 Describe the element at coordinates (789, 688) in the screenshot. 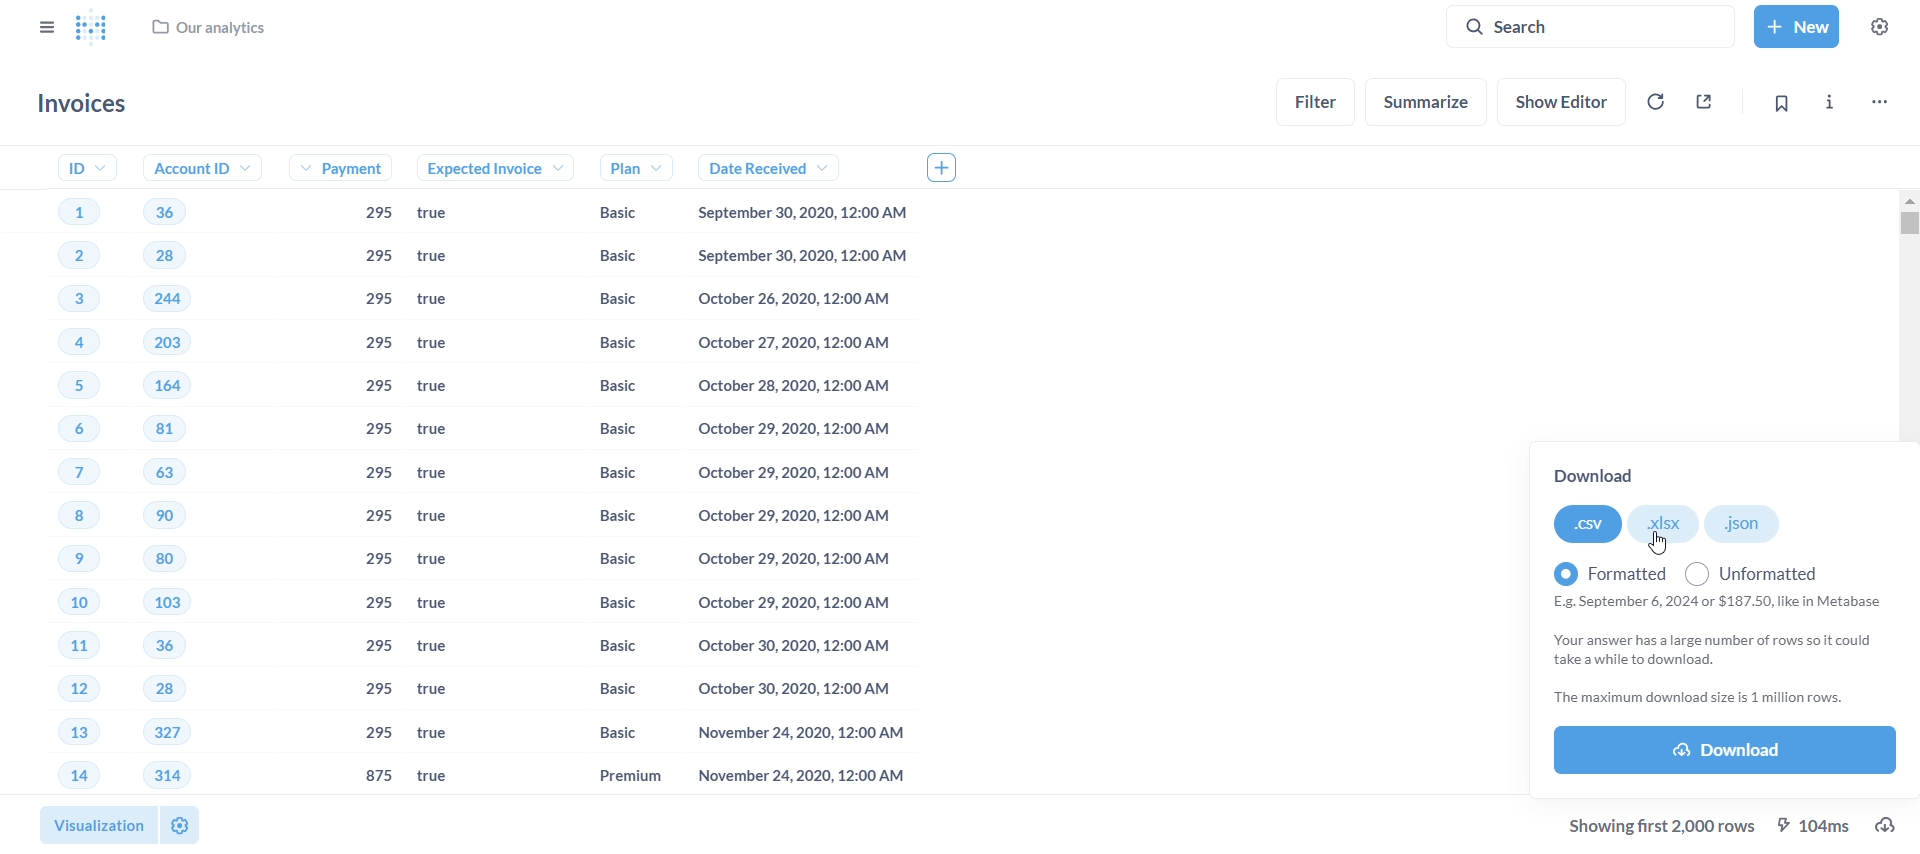

I see `October 30, 2020, 12:00 AM` at that location.